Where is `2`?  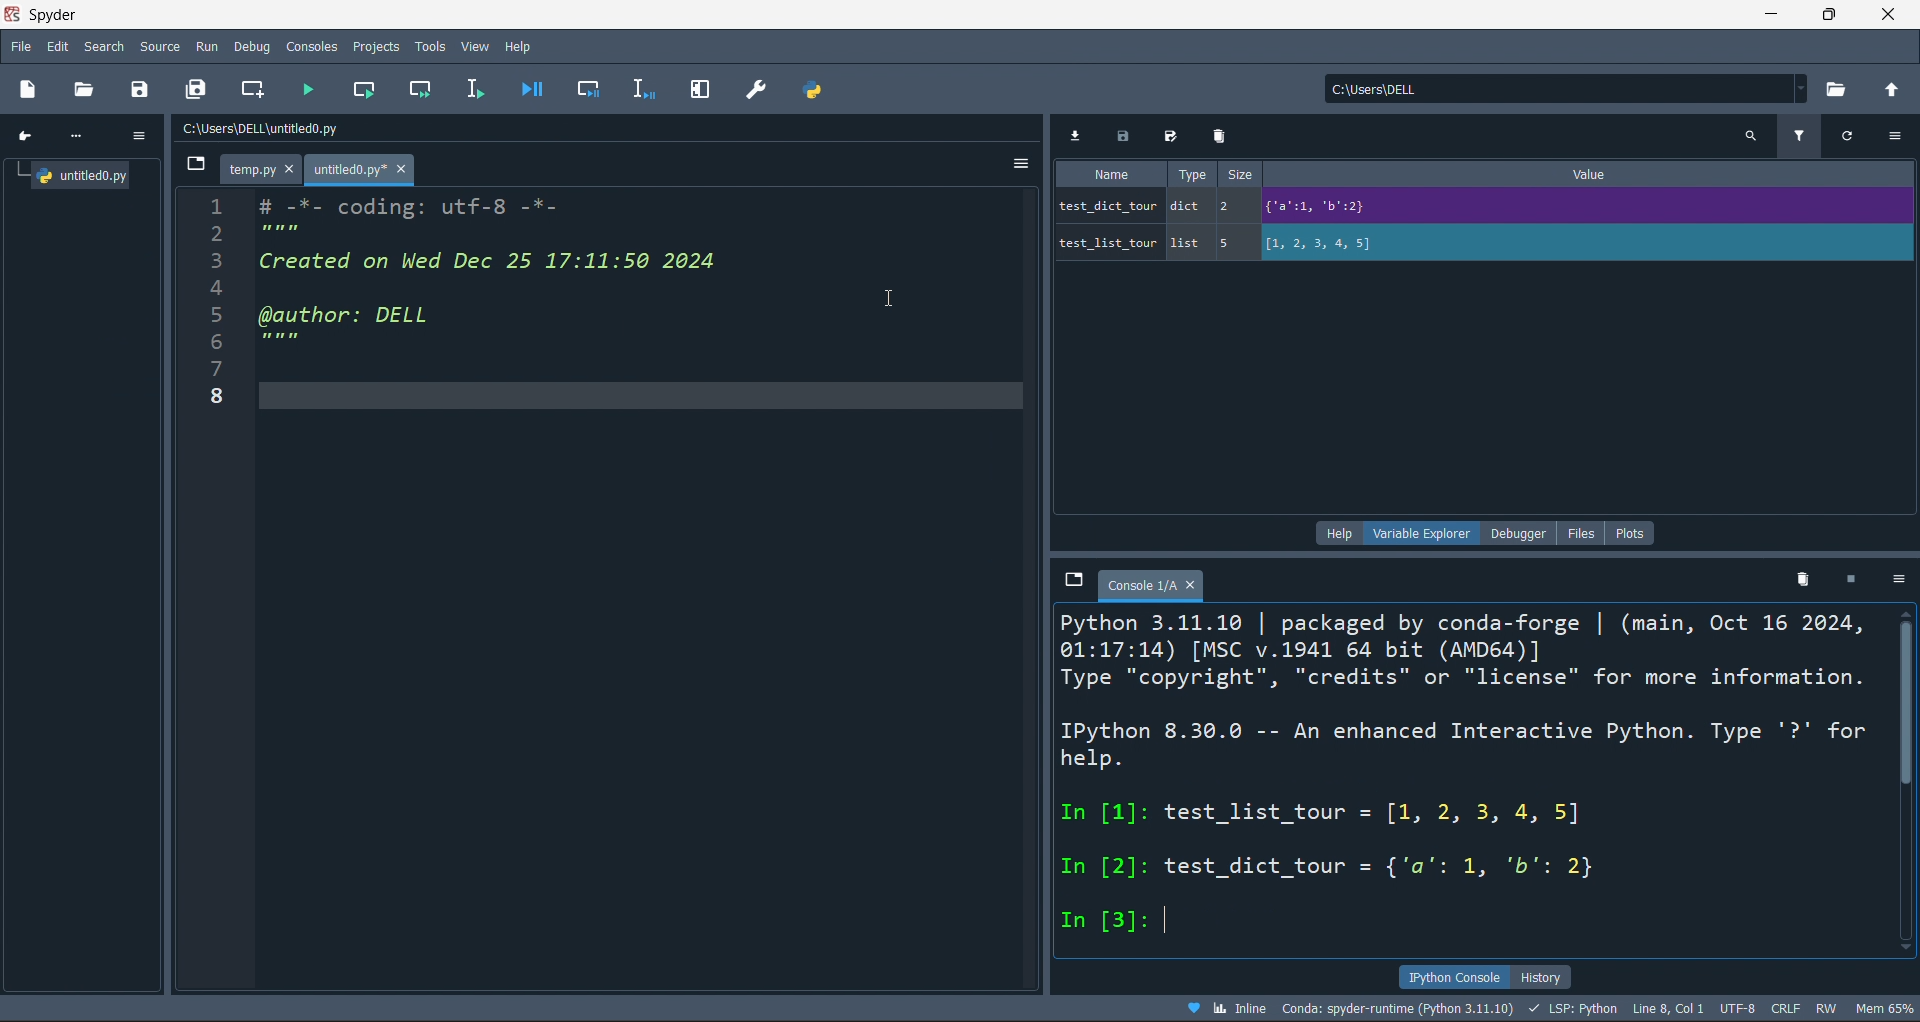 2 is located at coordinates (1231, 205).